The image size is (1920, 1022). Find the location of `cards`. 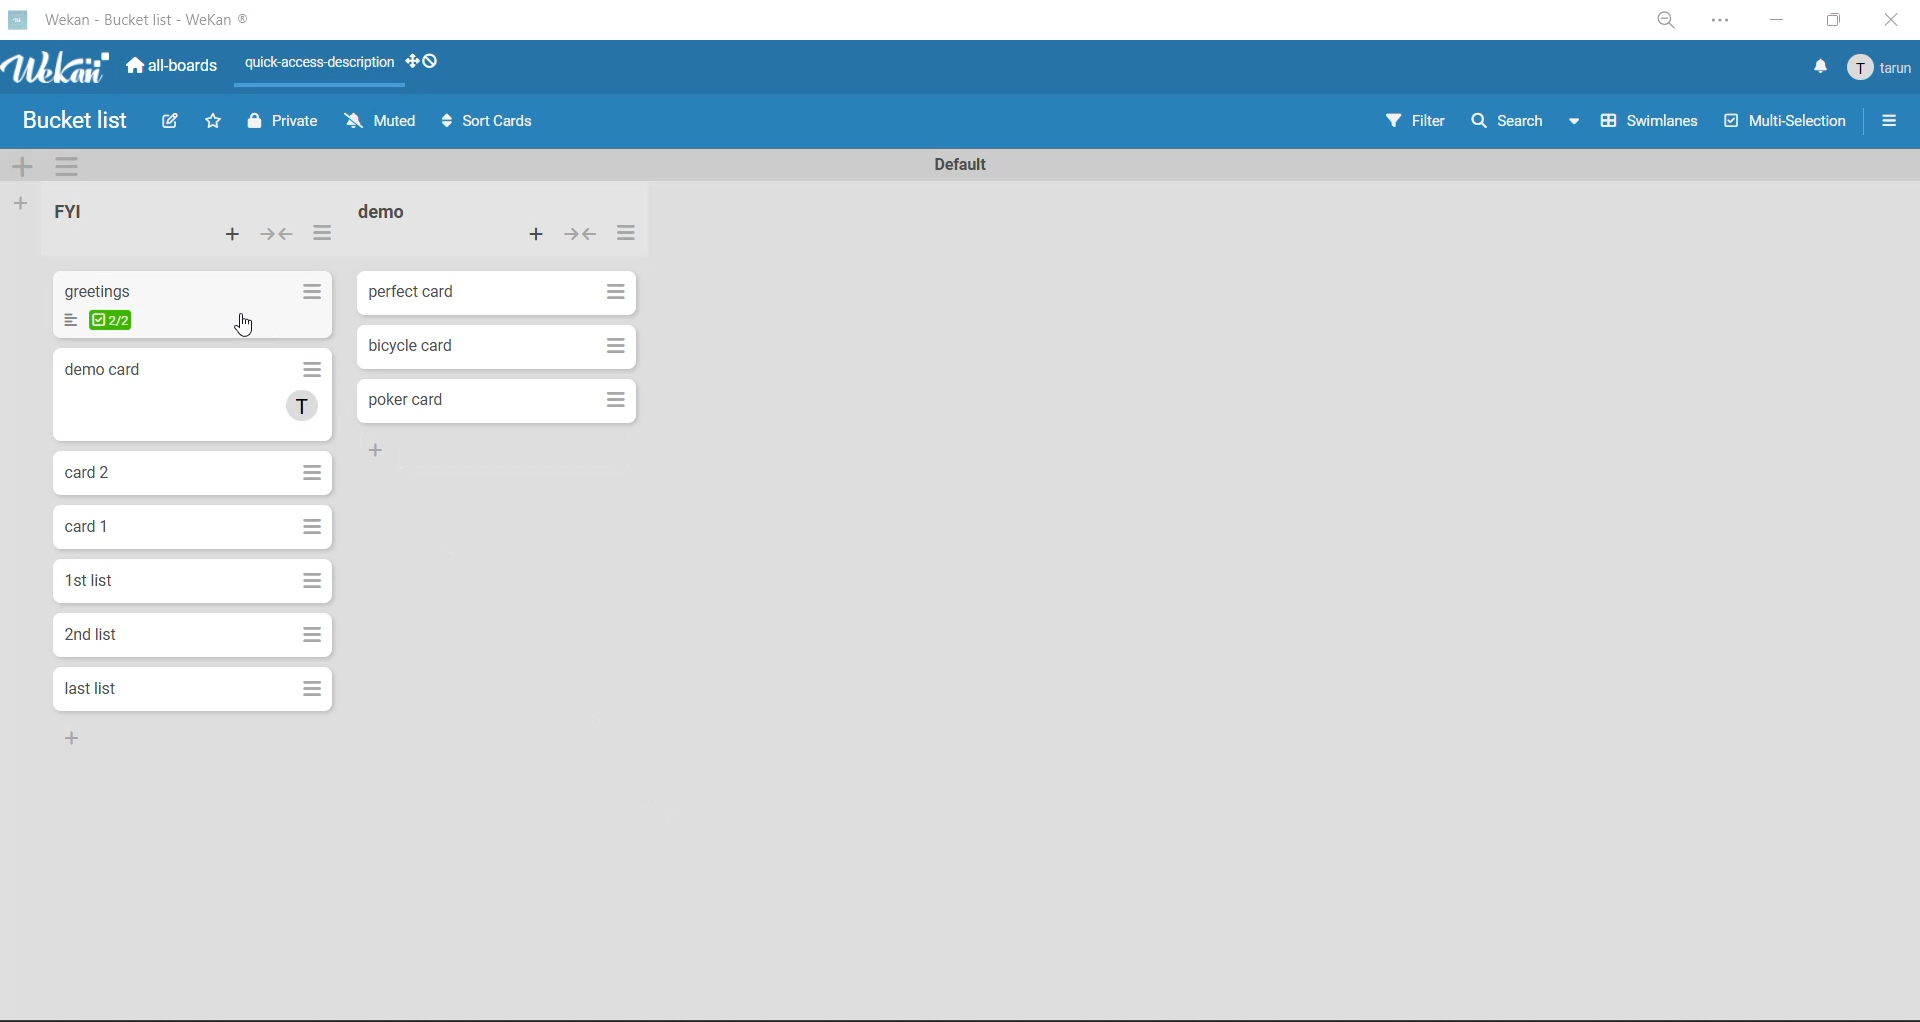

cards is located at coordinates (190, 687).